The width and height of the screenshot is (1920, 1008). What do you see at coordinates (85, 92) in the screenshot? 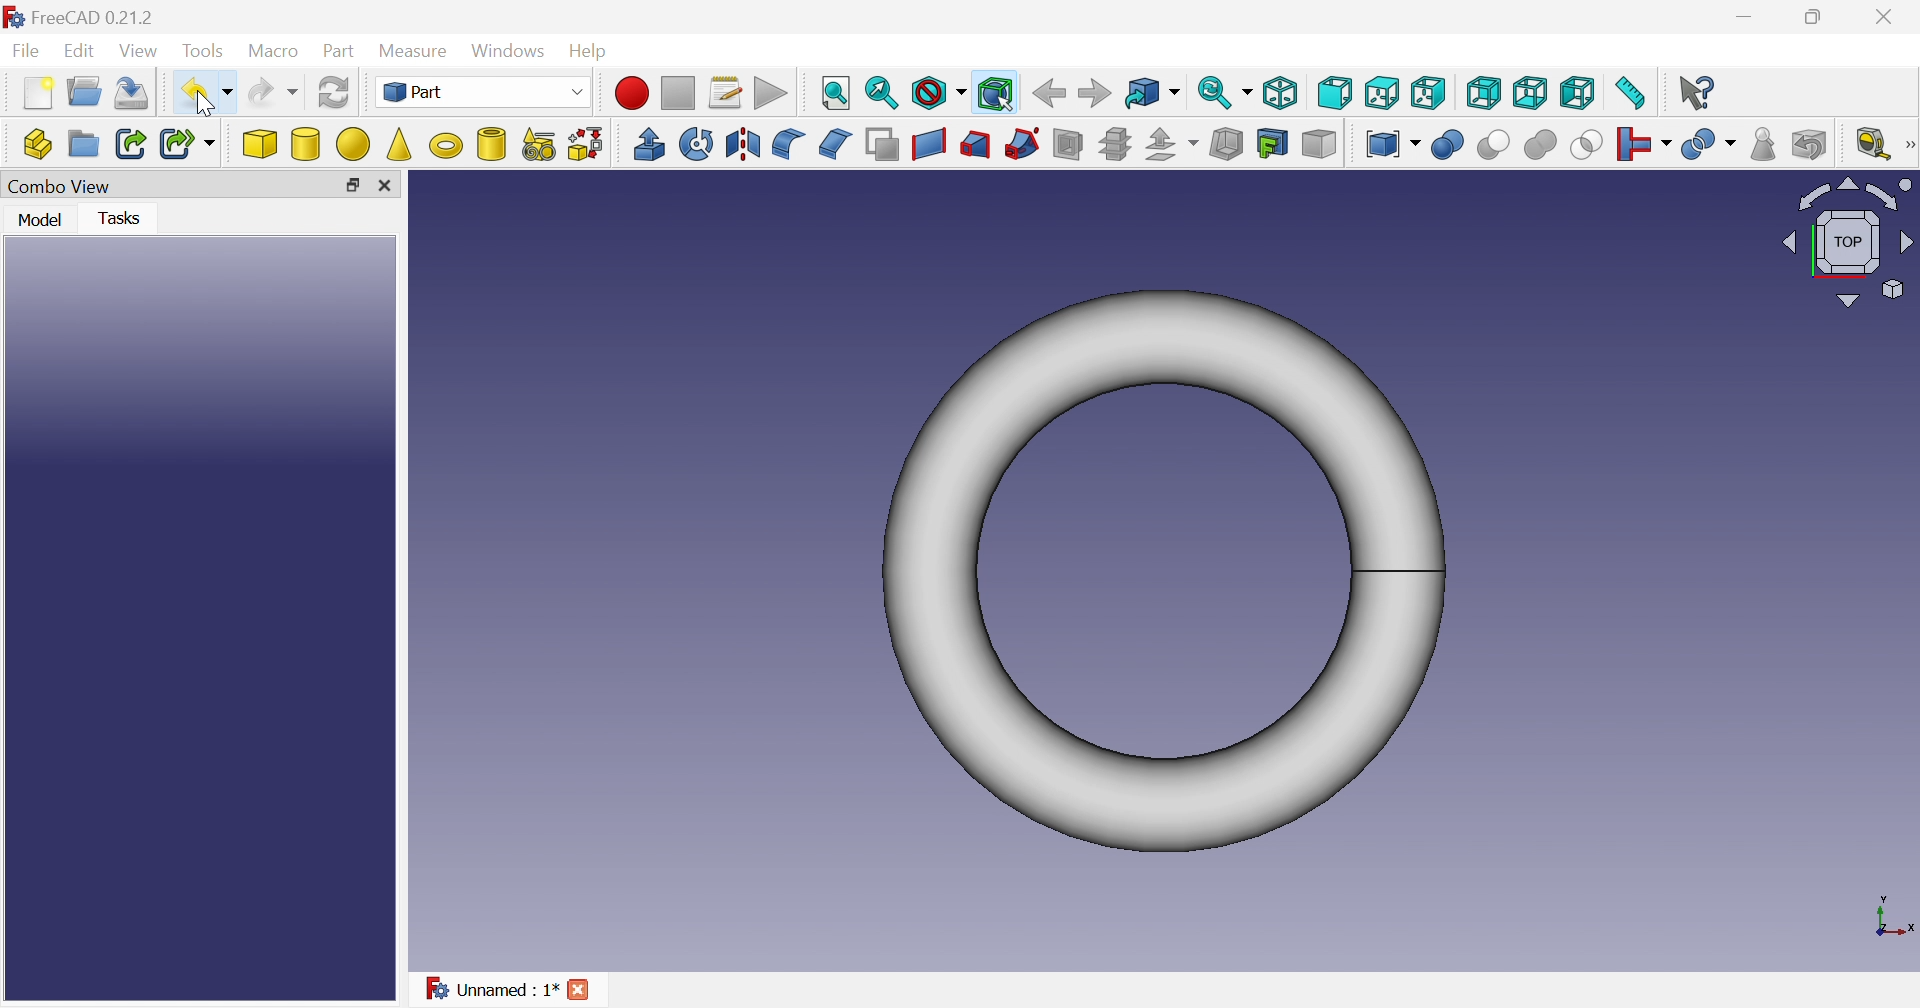
I see `Open` at bounding box center [85, 92].